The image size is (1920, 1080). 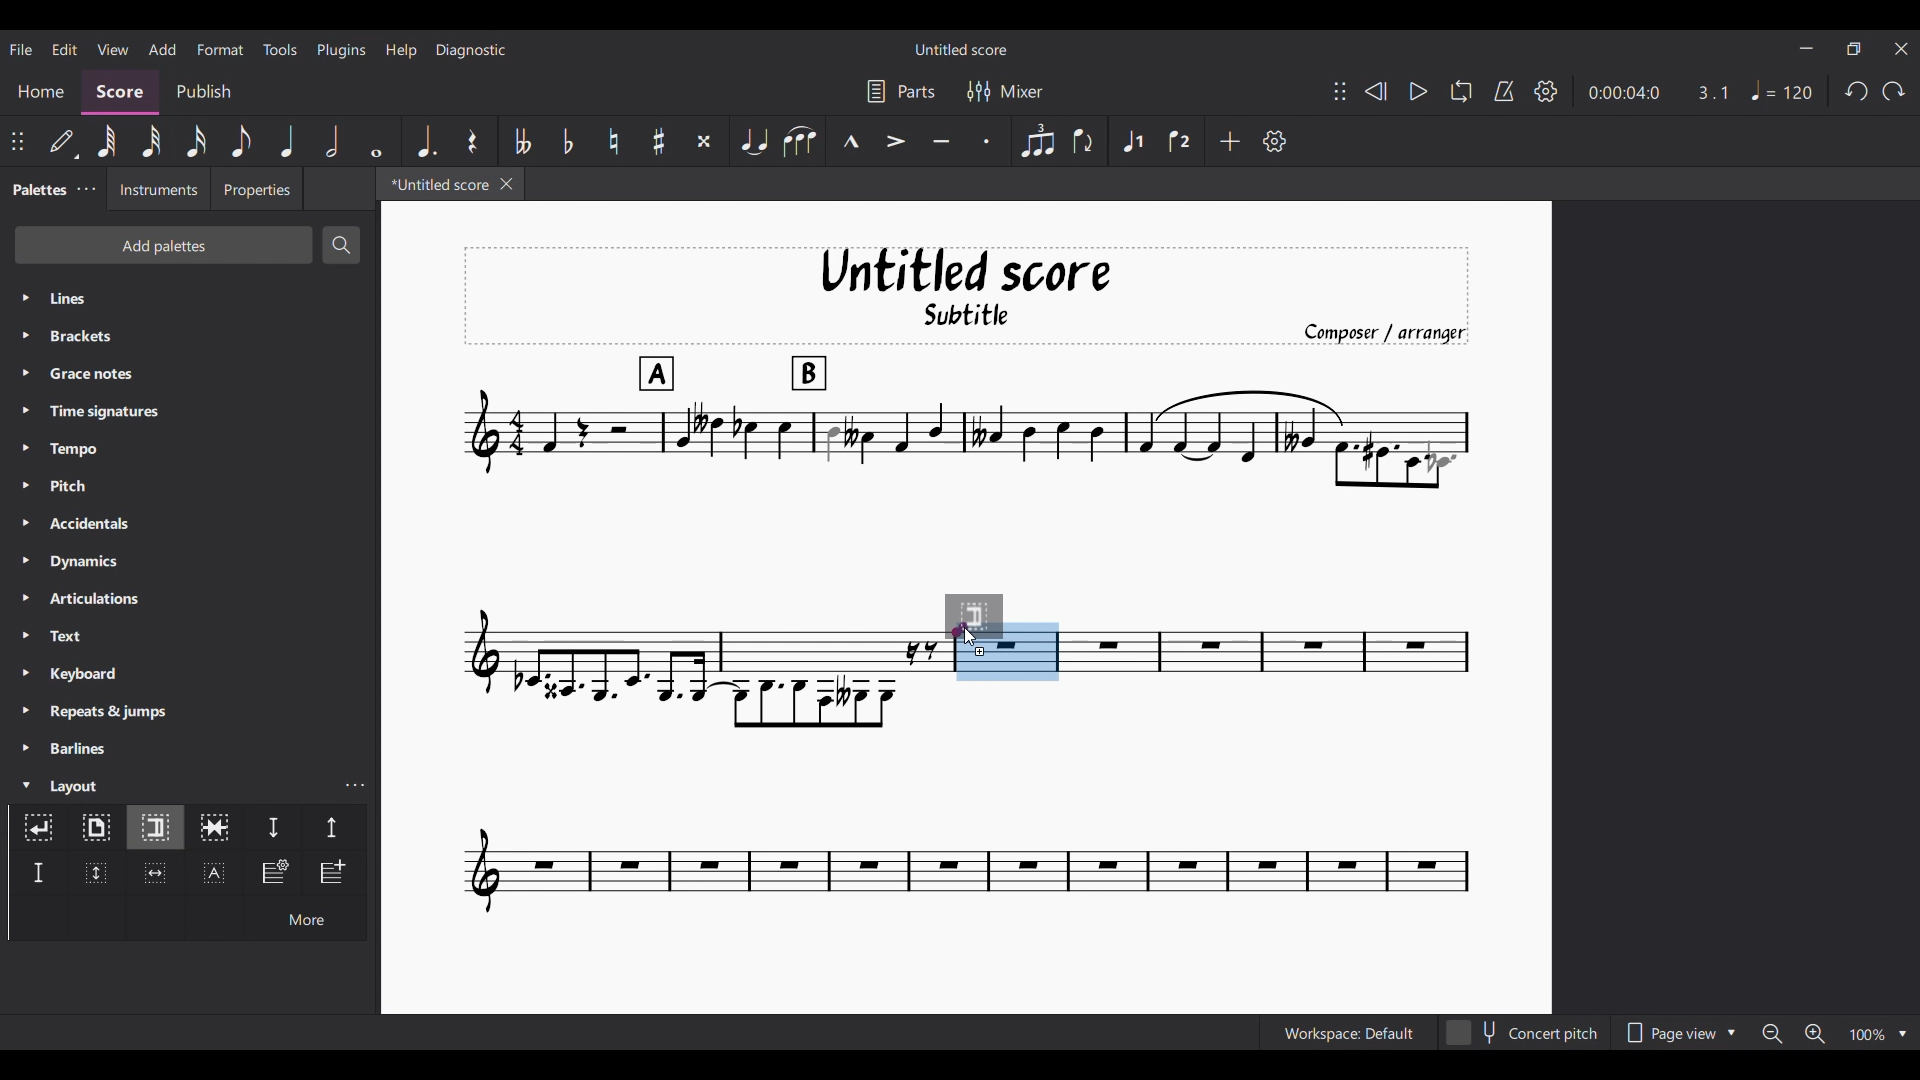 What do you see at coordinates (190, 373) in the screenshot?
I see `Grace notes` at bounding box center [190, 373].